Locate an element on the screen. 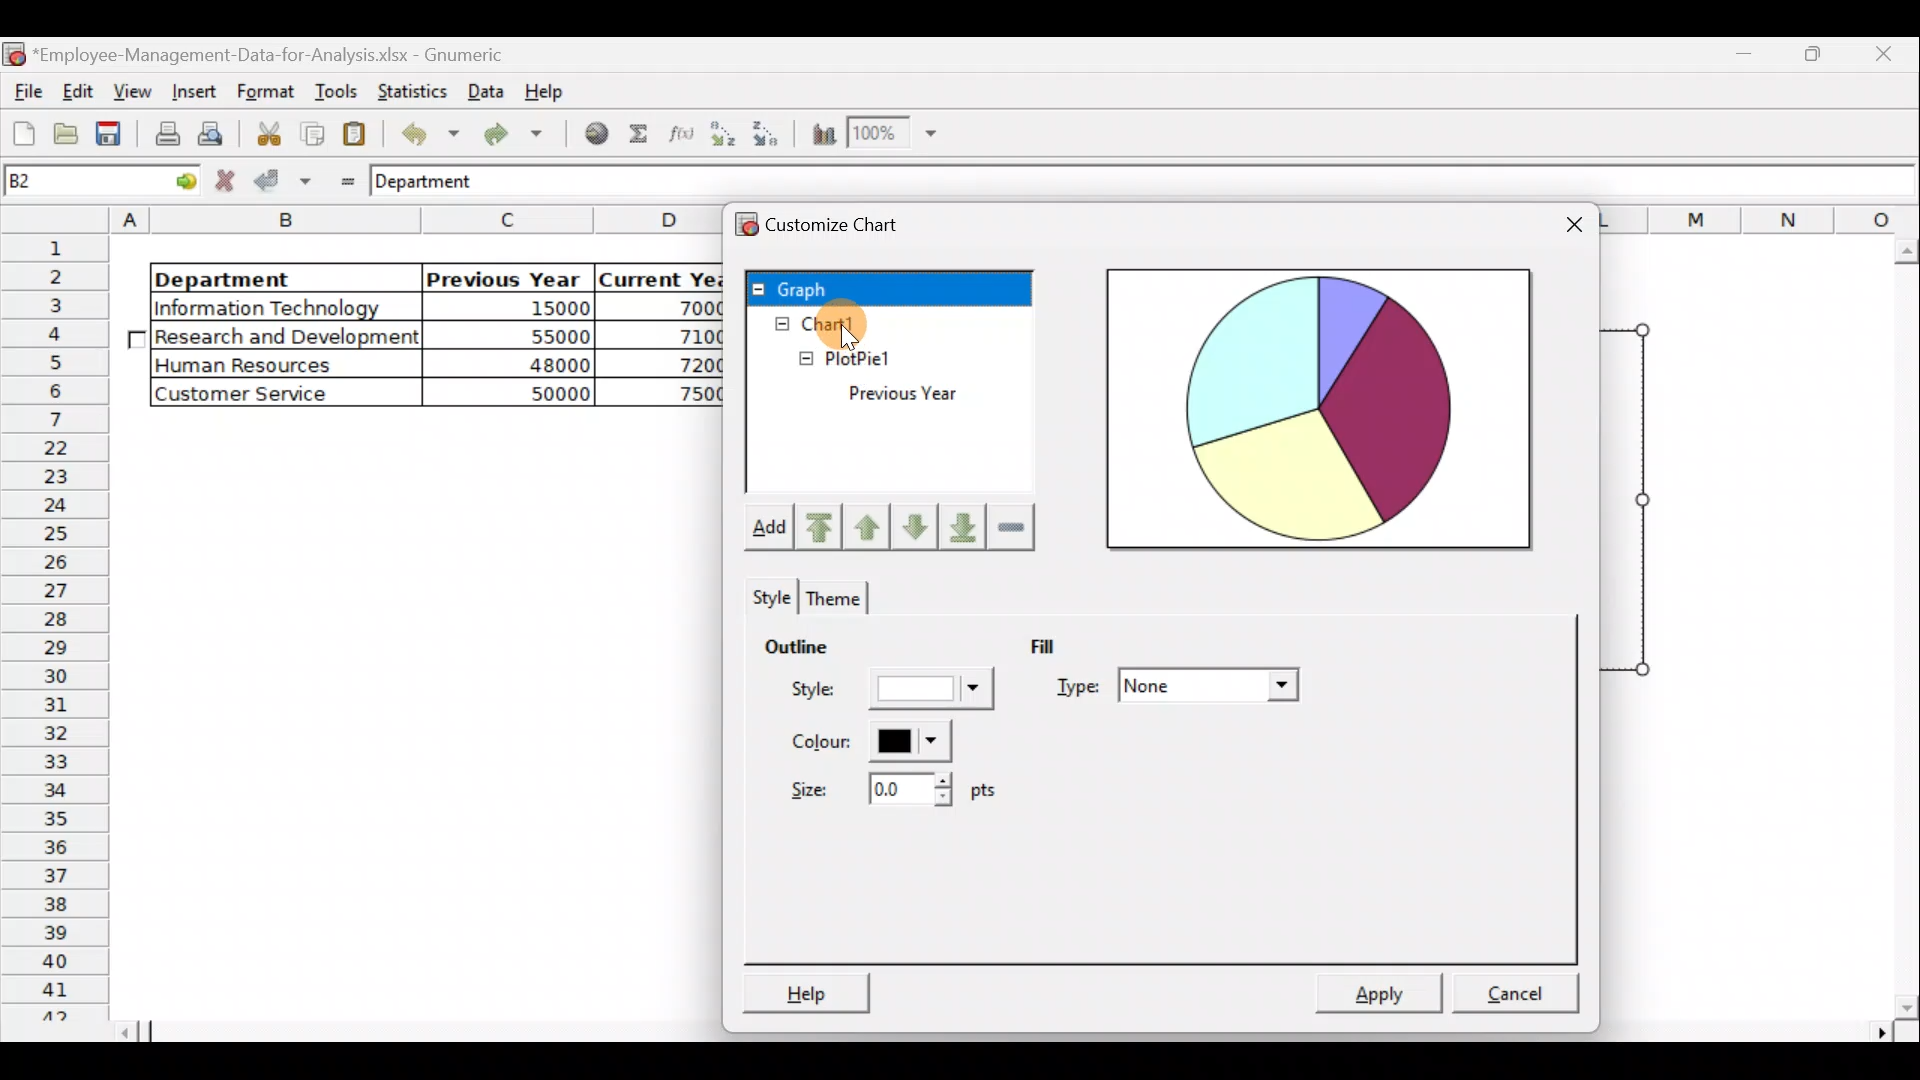  72000 is located at coordinates (683, 364).